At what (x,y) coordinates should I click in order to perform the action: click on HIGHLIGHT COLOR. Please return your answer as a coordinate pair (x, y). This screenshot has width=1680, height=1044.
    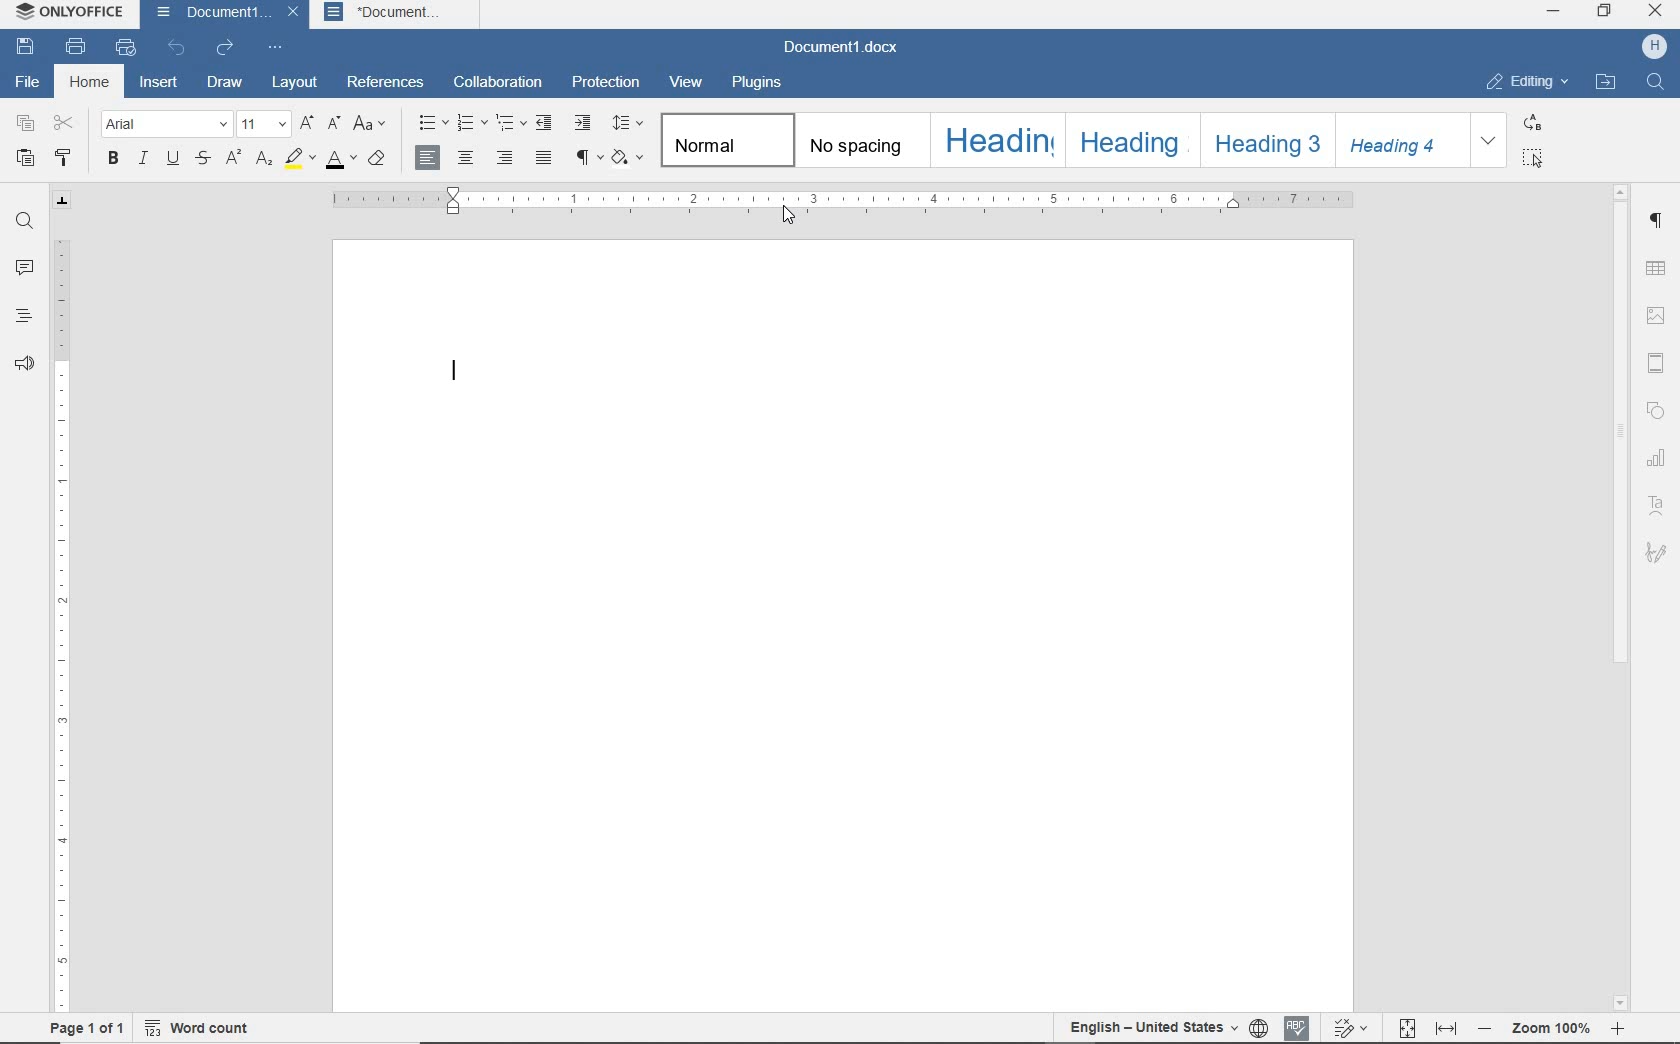
    Looking at the image, I should click on (299, 159).